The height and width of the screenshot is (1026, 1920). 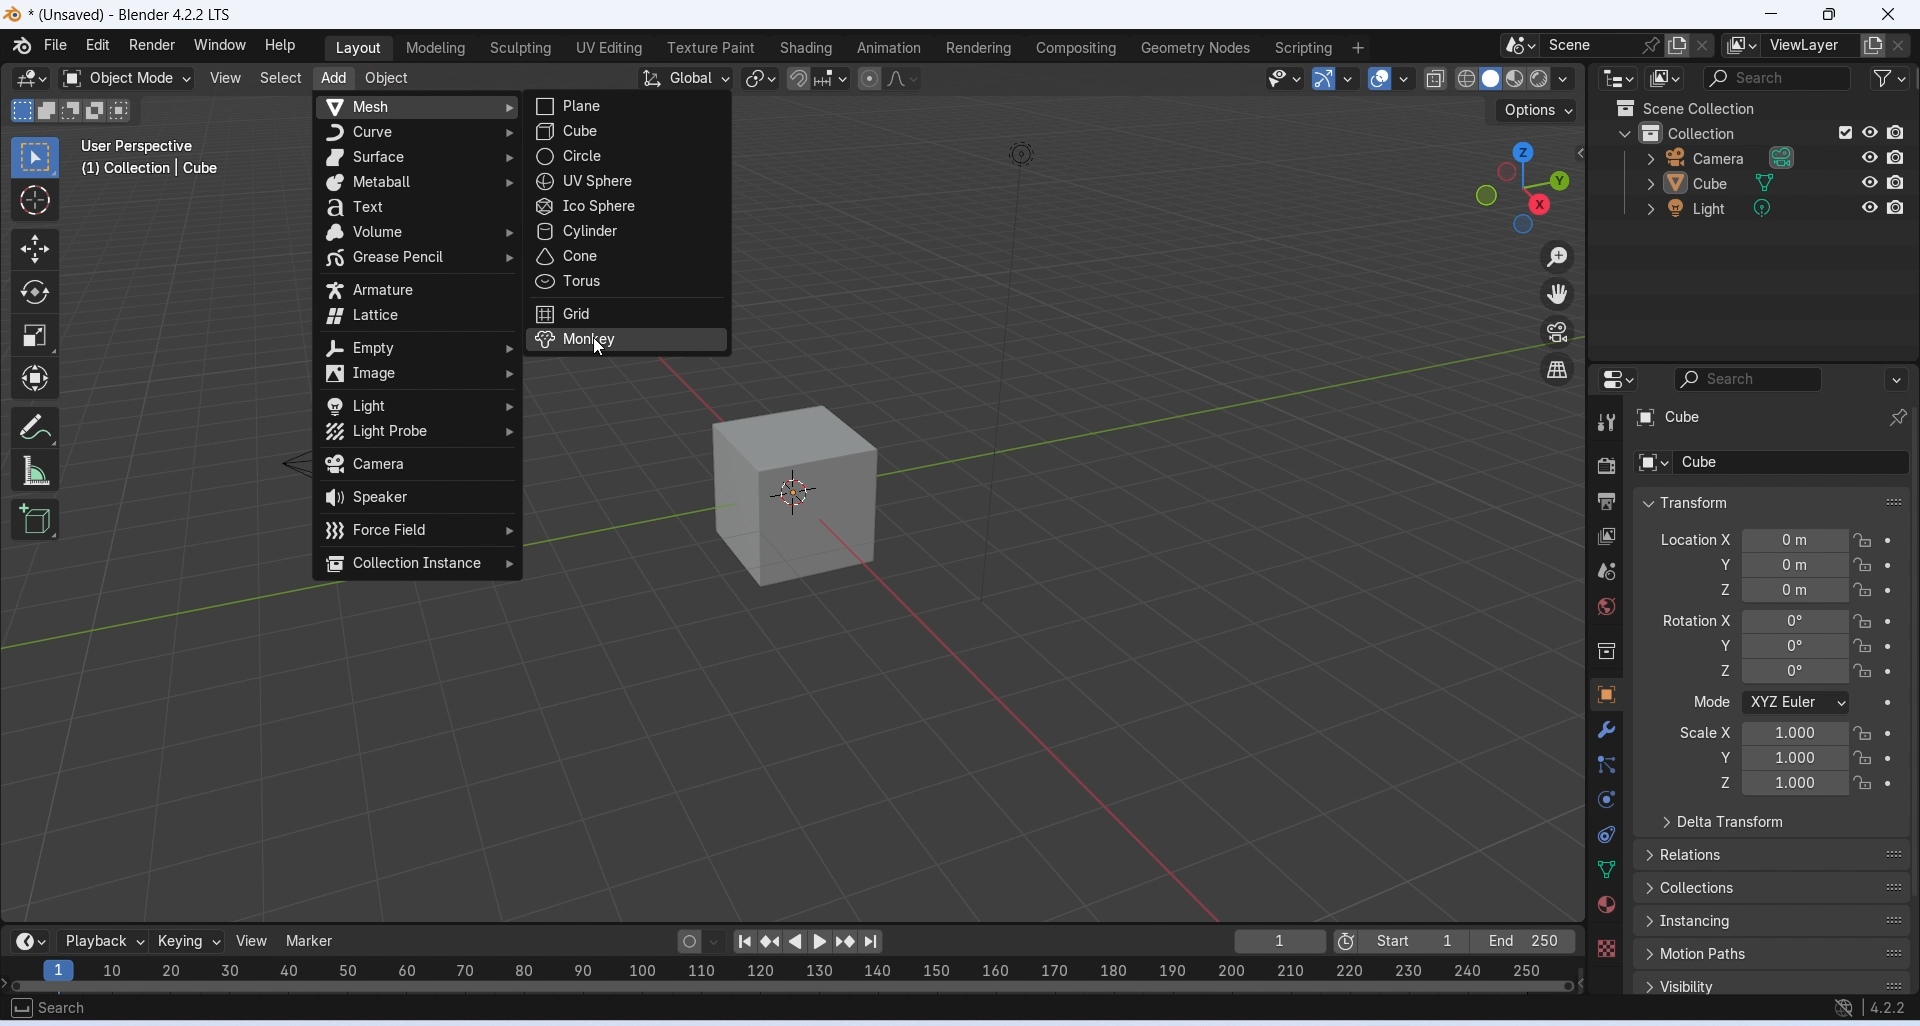 What do you see at coordinates (130, 16) in the screenshot?
I see `* (Unsaved) - Blender 4.2.2 LTS` at bounding box center [130, 16].